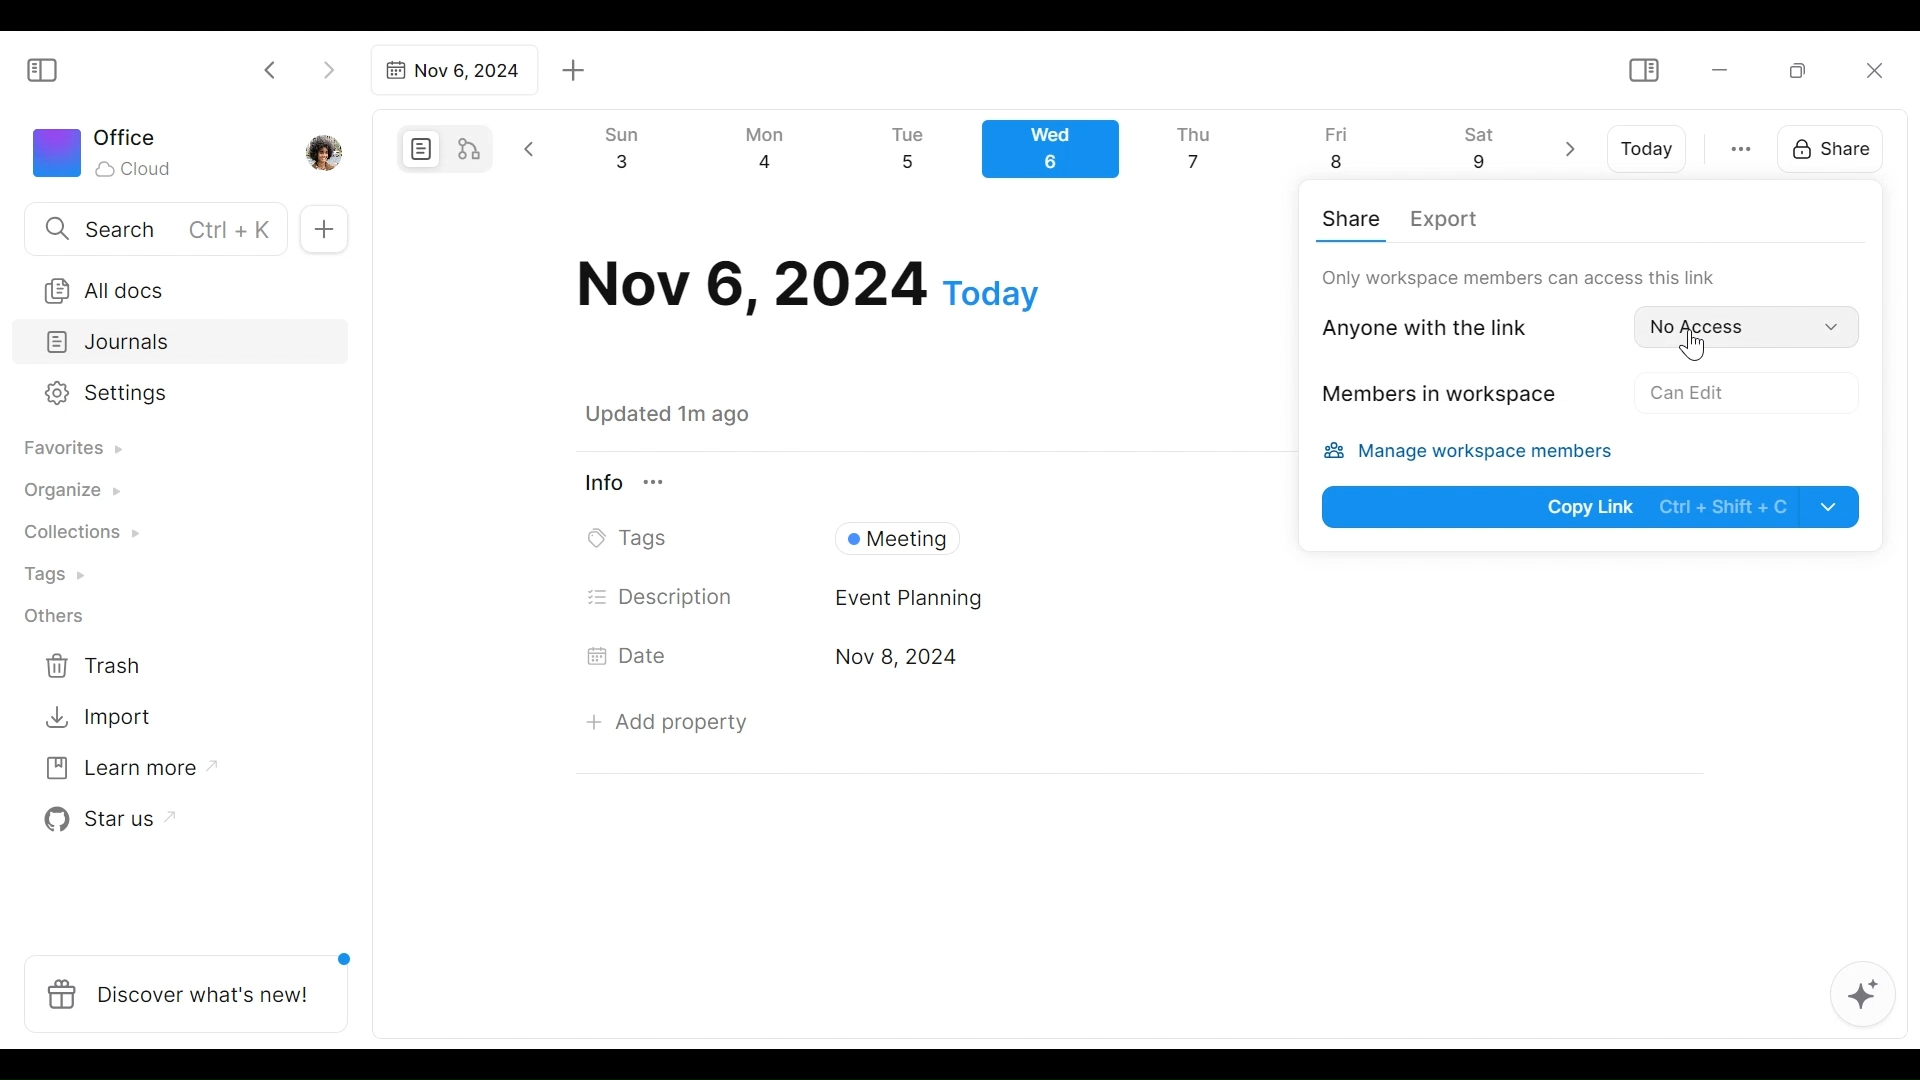  I want to click on Show/Hide Sidebar, so click(1643, 71).